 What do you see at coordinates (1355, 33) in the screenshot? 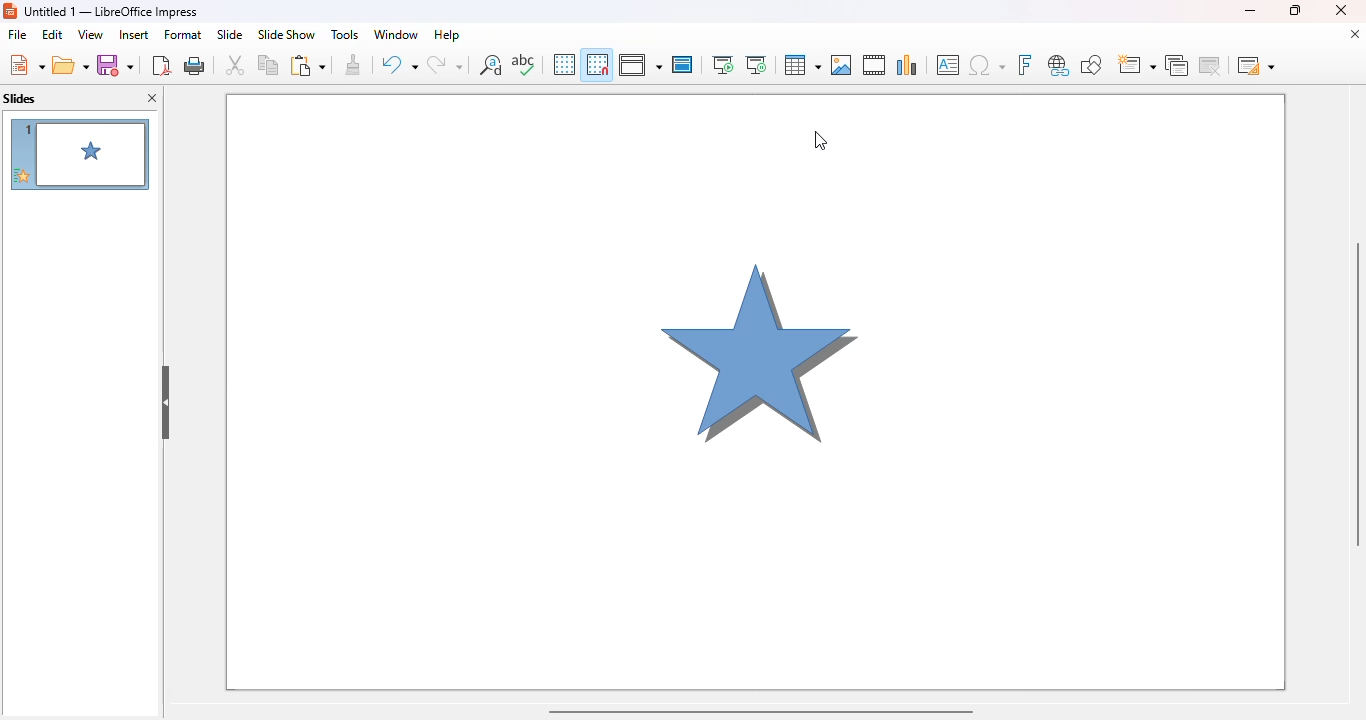
I see `close document` at bounding box center [1355, 33].